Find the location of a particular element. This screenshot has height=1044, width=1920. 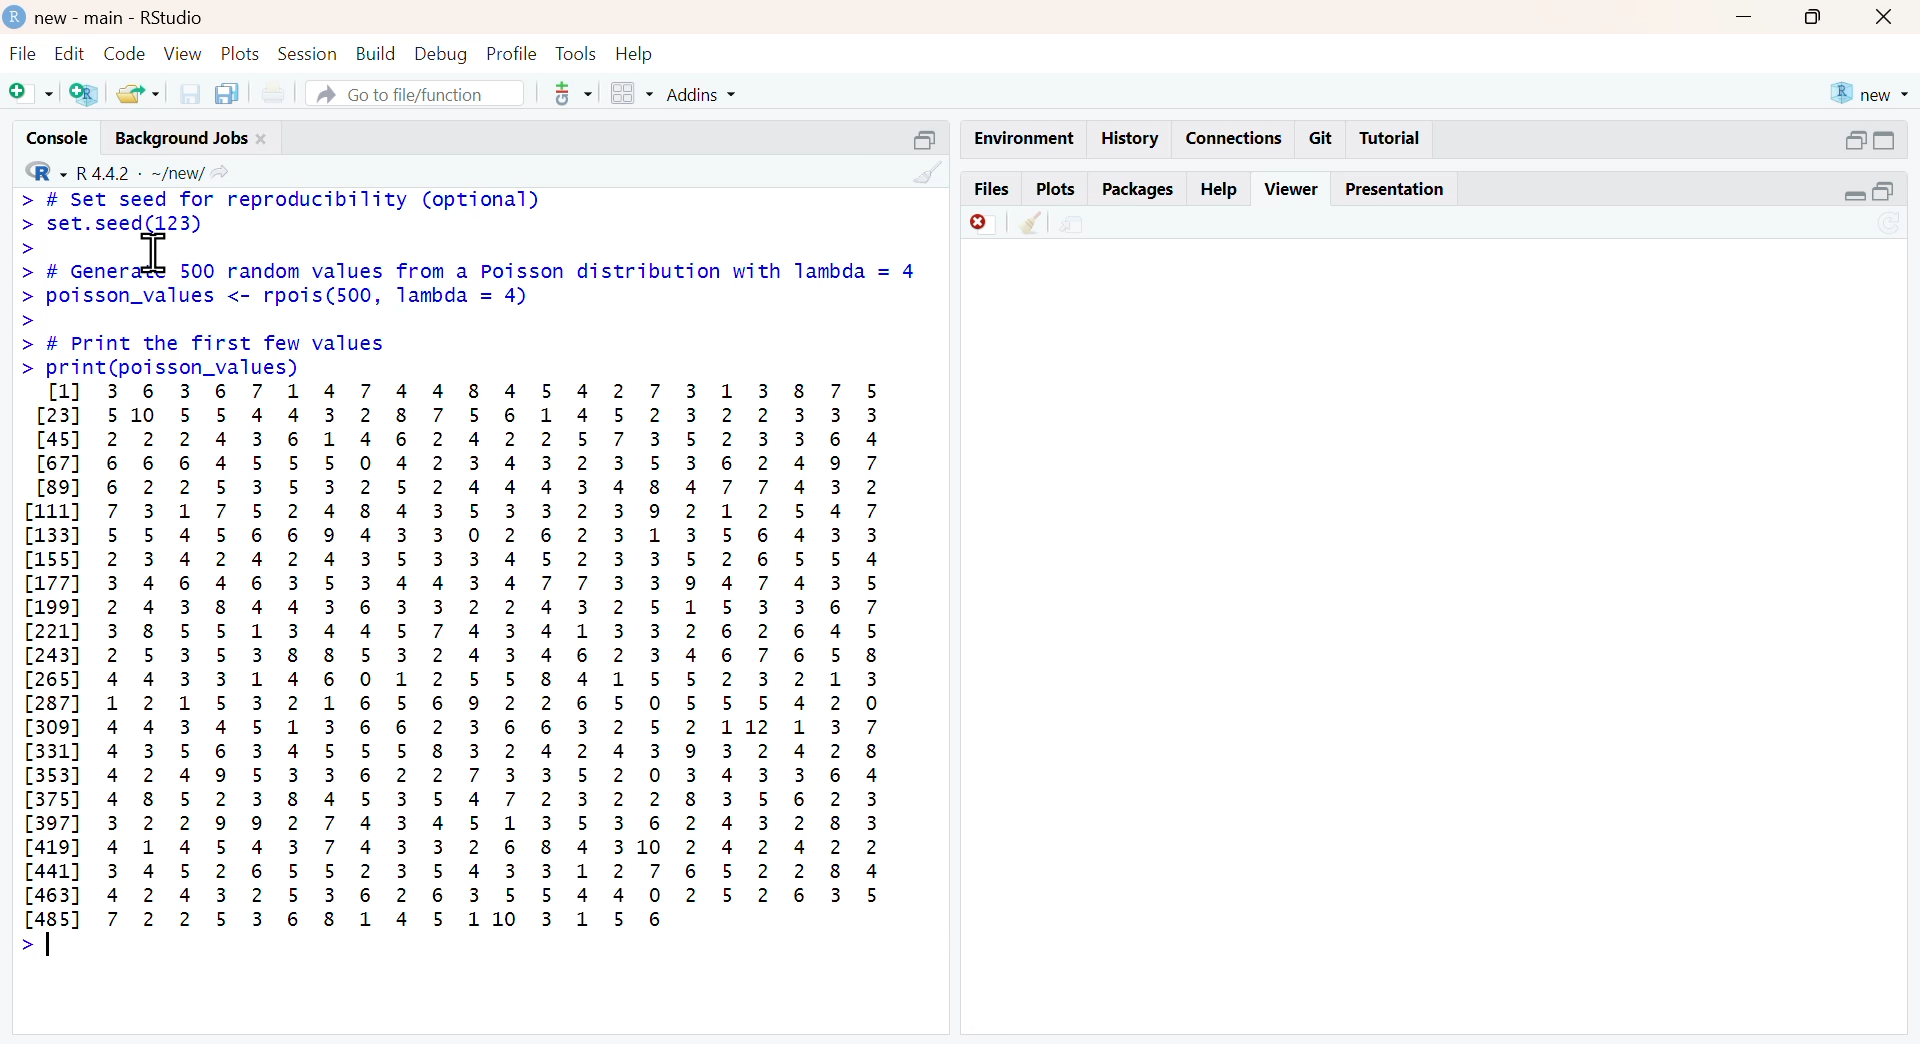

ptofile is located at coordinates (514, 54).